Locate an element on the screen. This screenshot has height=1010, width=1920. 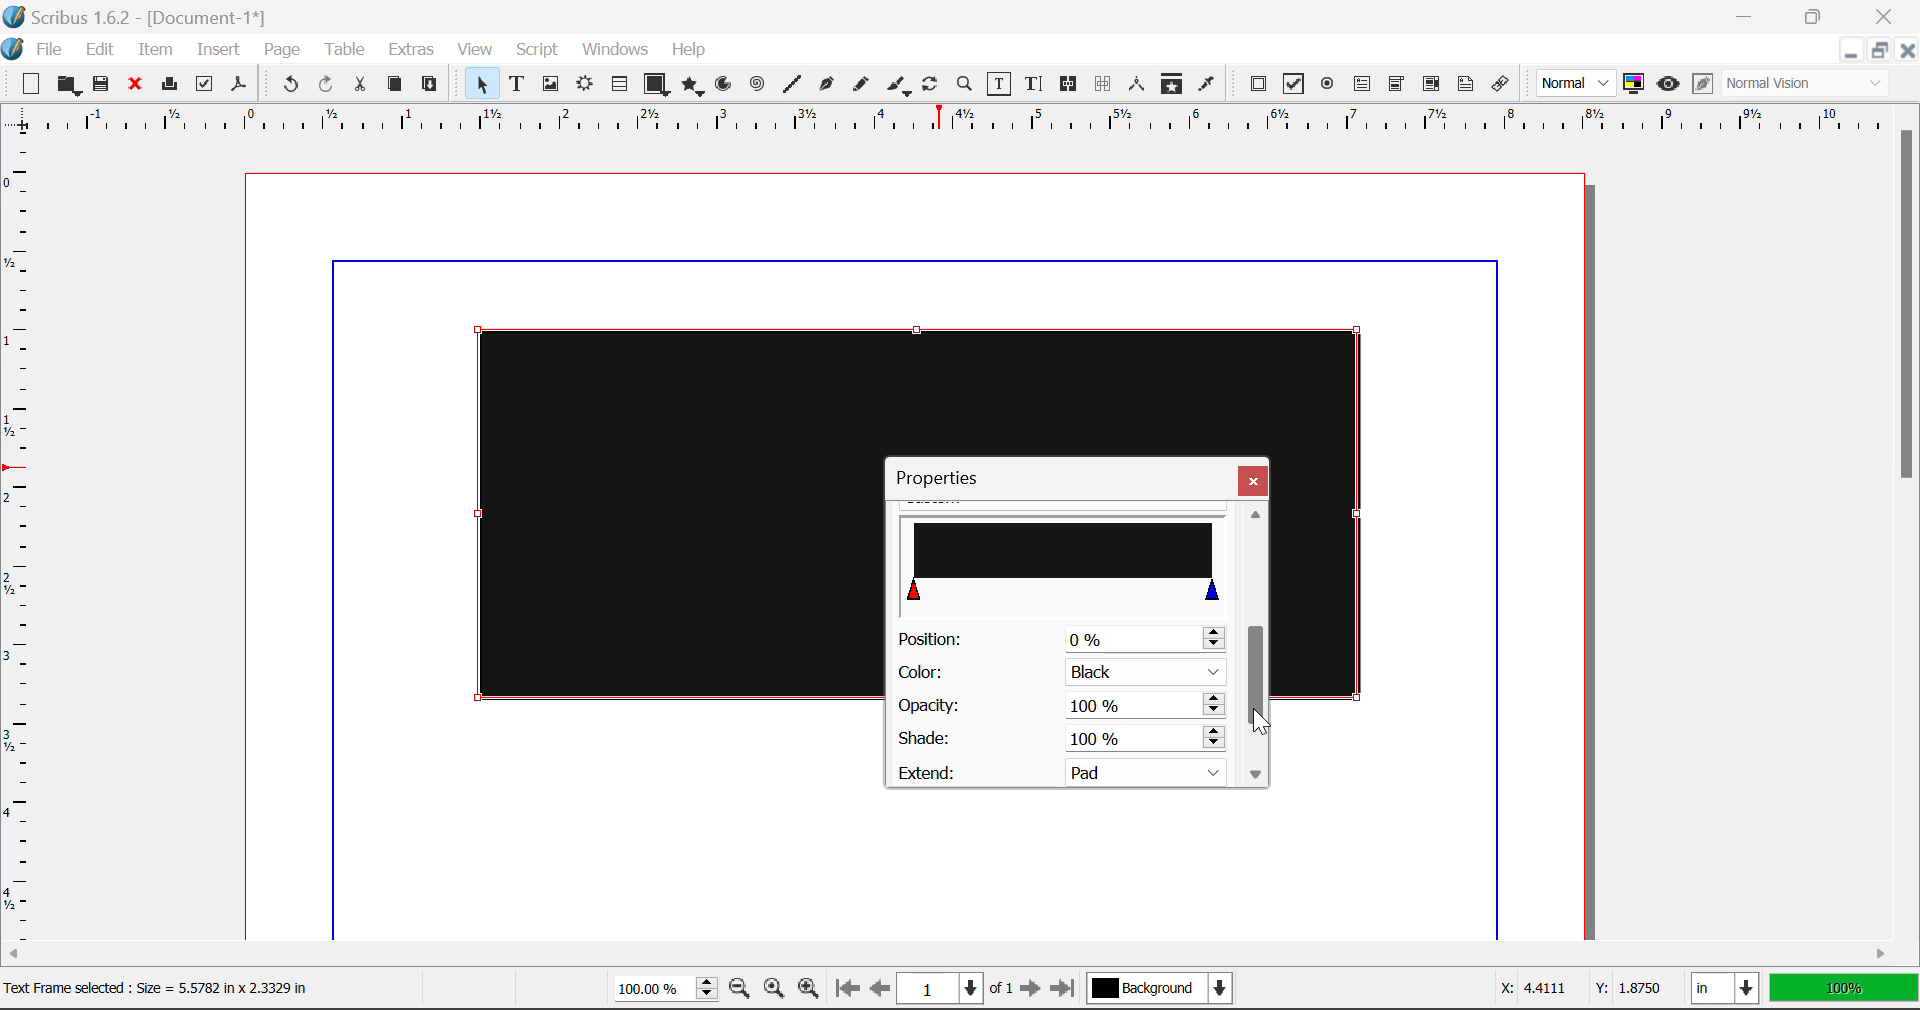
Vertical Page Margins is located at coordinates (959, 126).